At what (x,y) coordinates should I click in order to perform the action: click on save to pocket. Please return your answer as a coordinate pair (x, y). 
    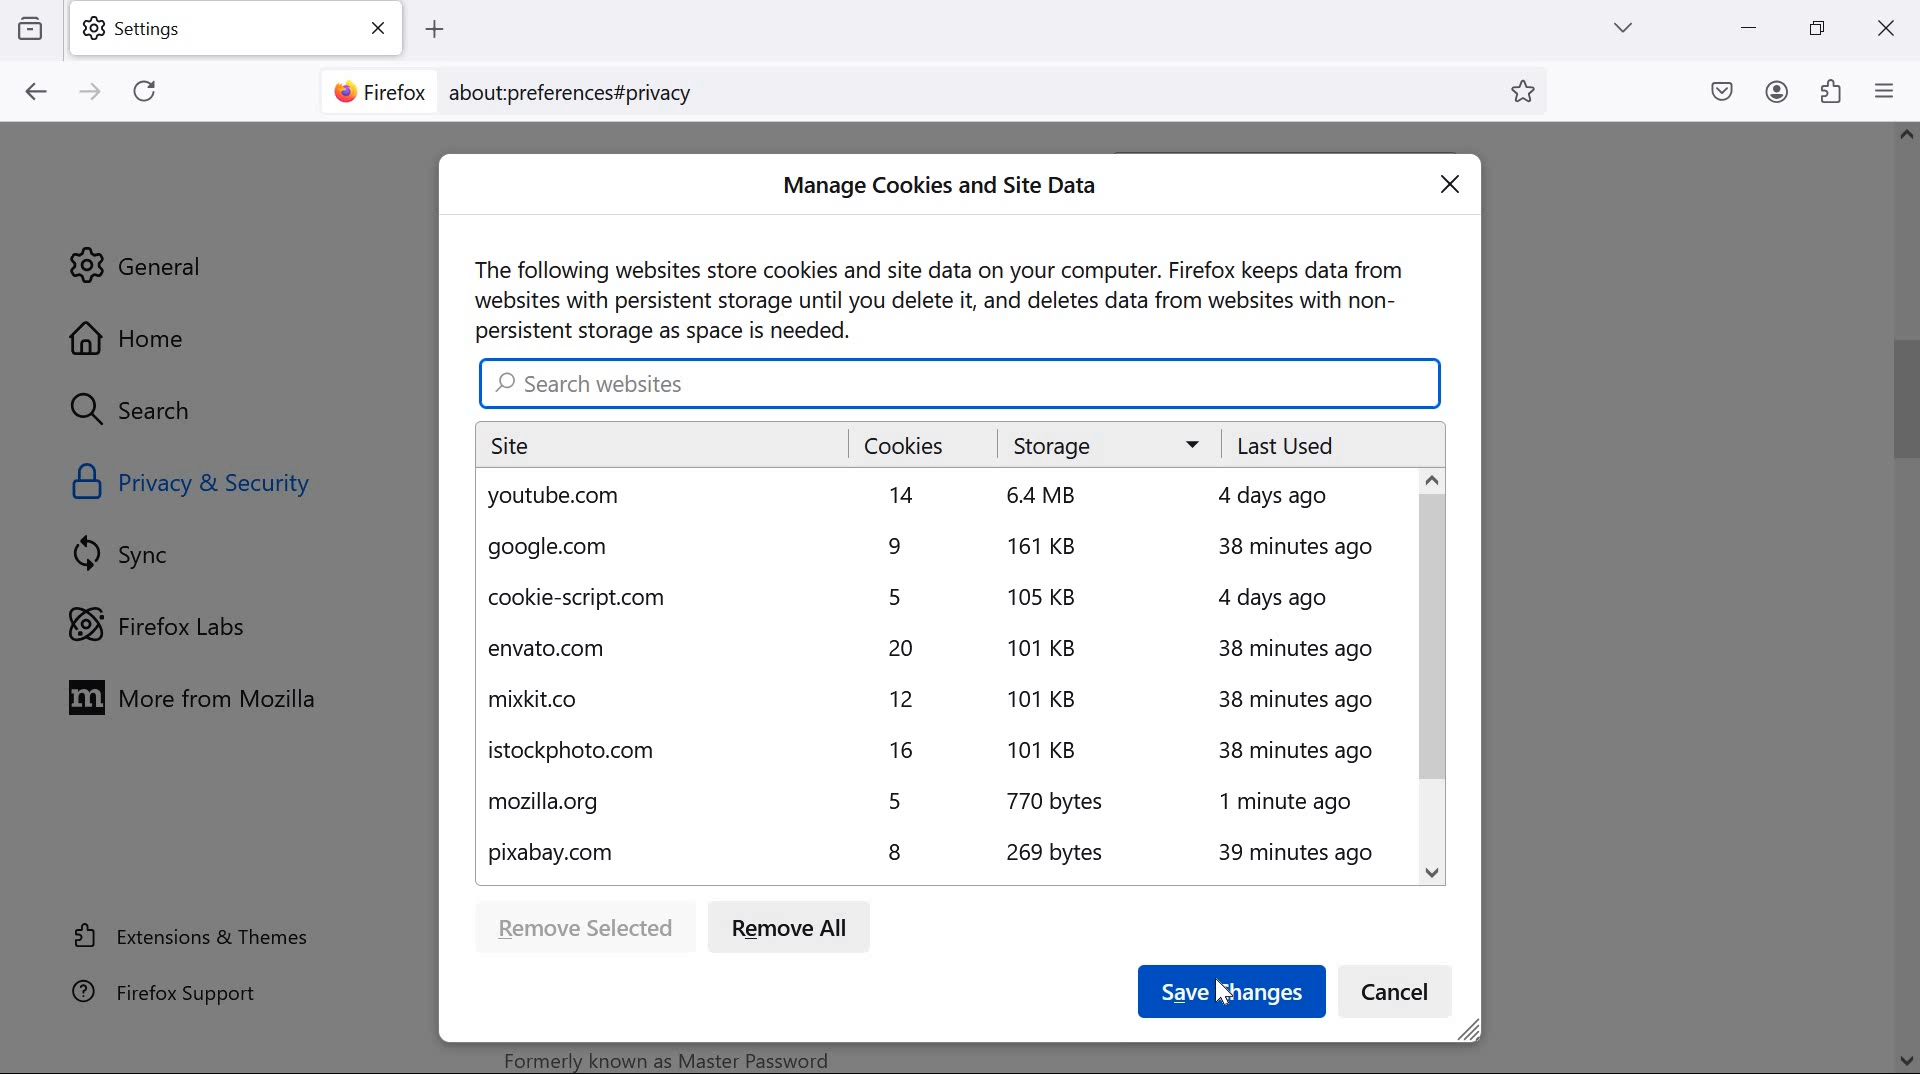
    Looking at the image, I should click on (1722, 93).